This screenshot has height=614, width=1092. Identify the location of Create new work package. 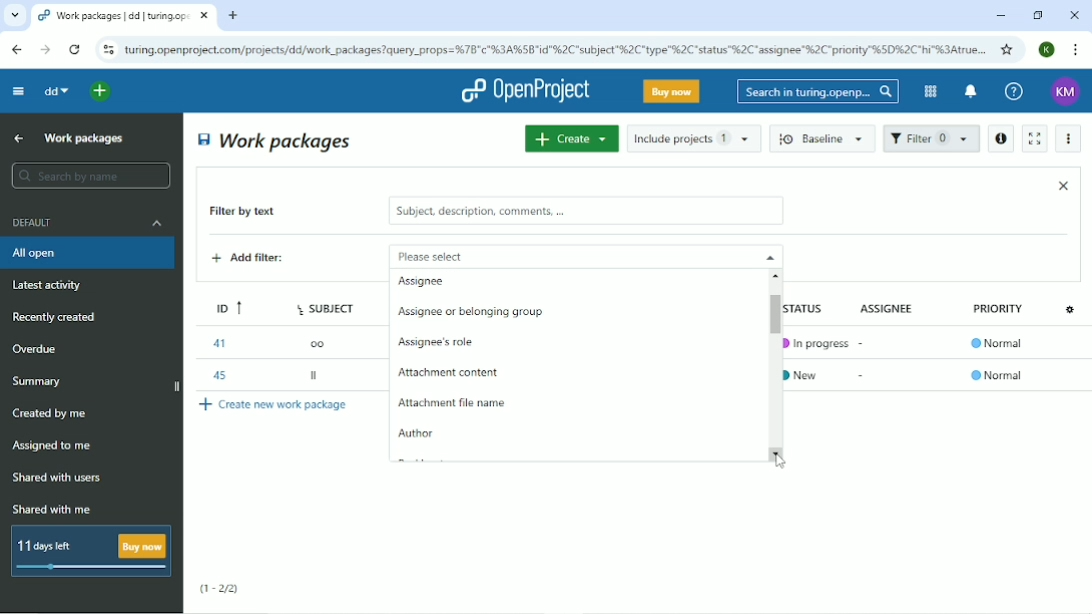
(275, 404).